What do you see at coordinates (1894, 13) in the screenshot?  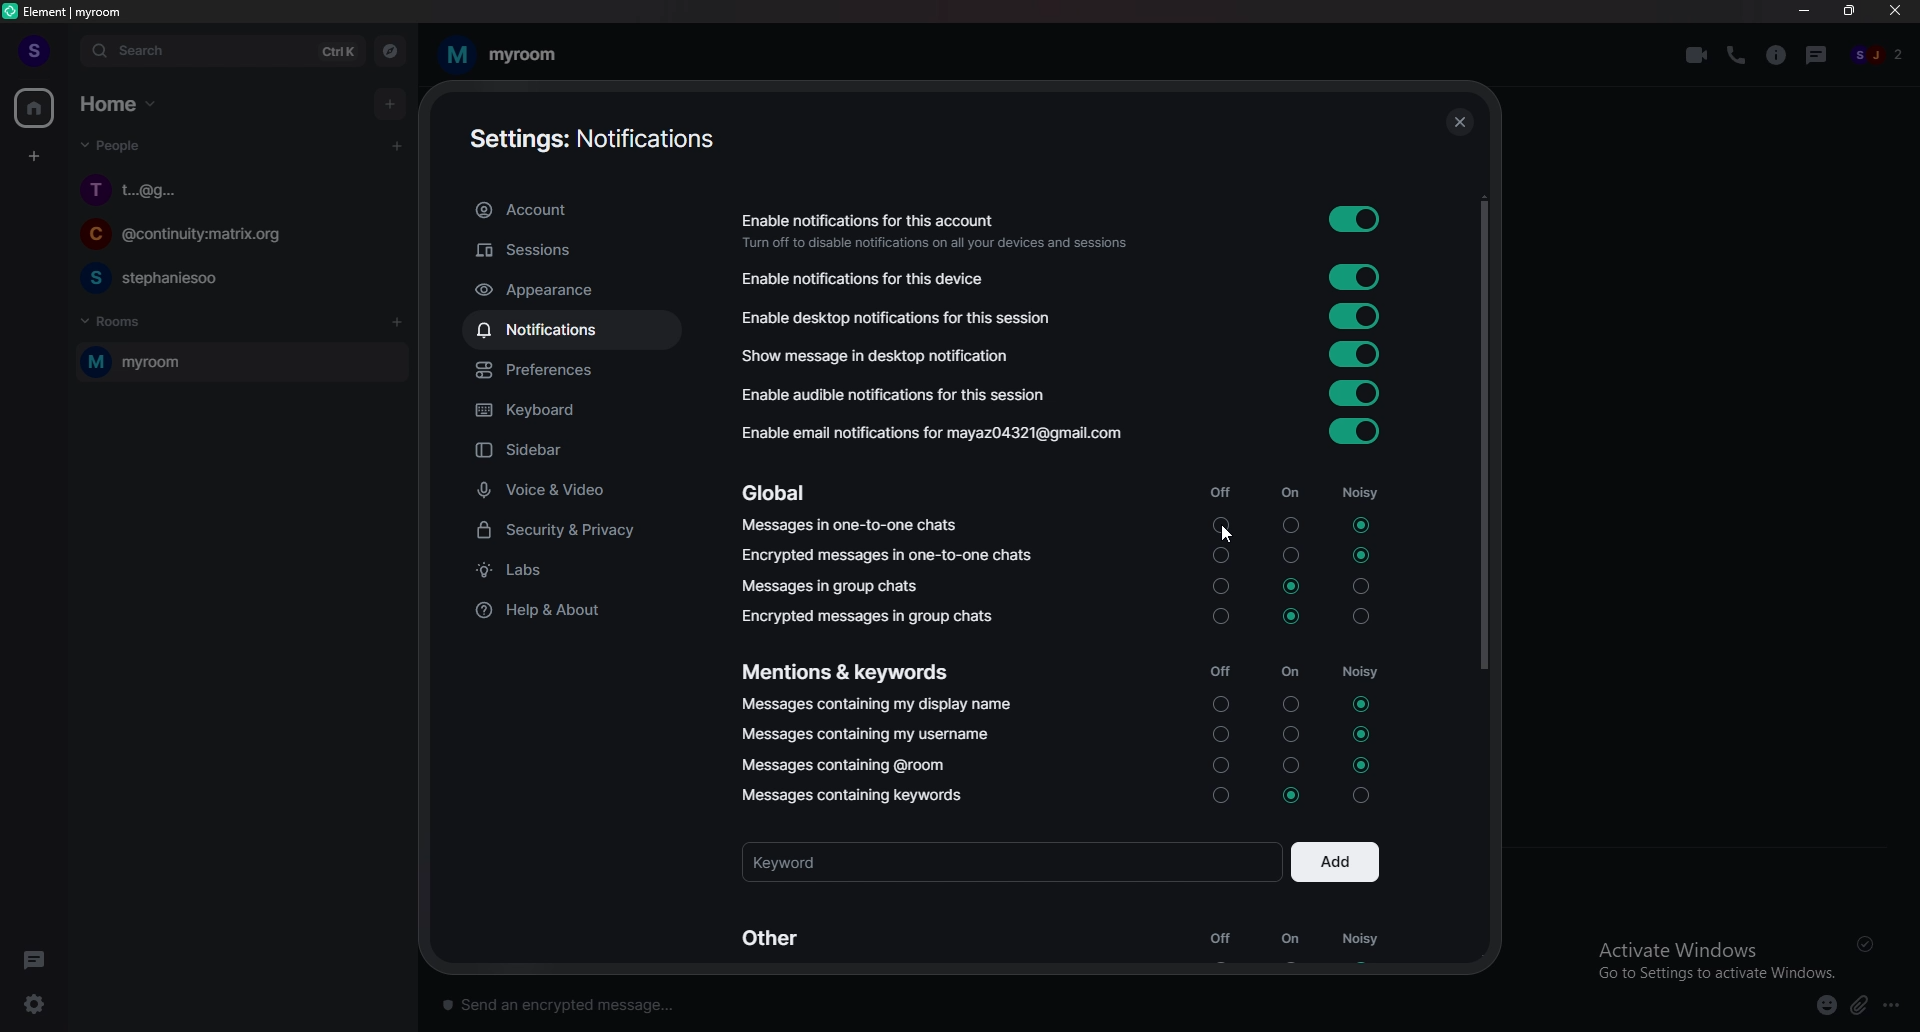 I see `close` at bounding box center [1894, 13].